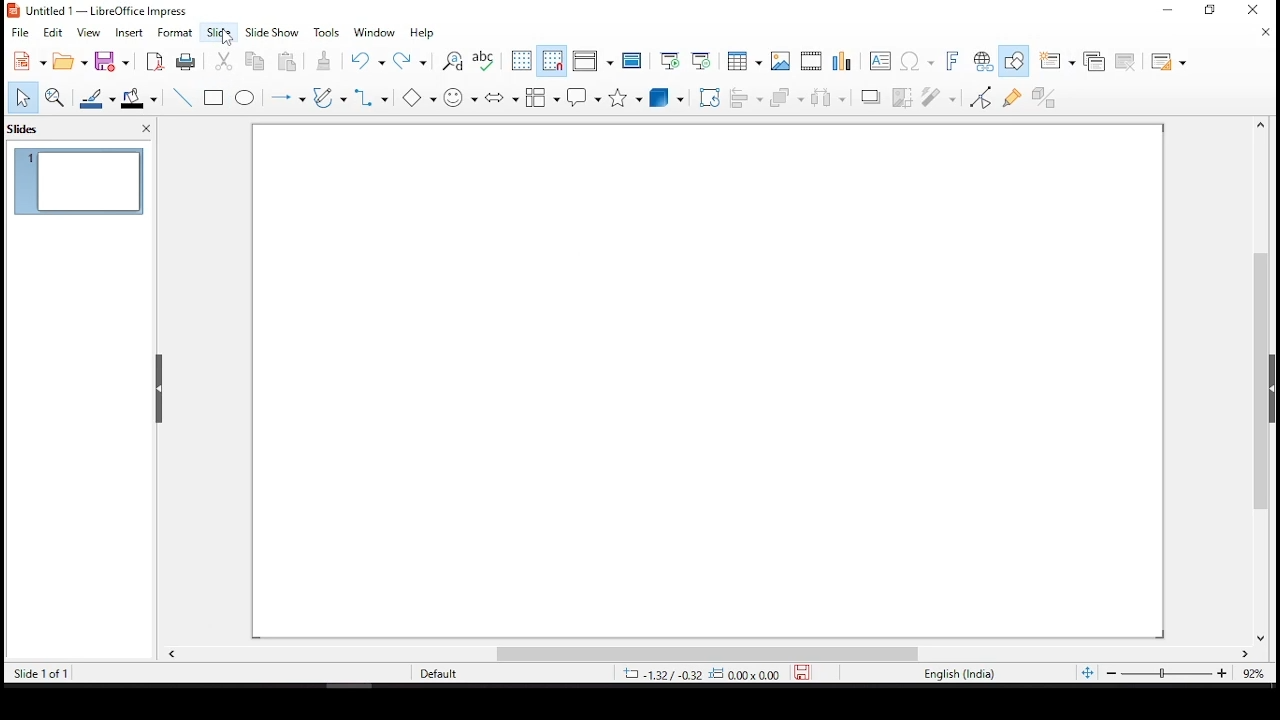 This screenshot has width=1280, height=720. What do you see at coordinates (842, 59) in the screenshot?
I see `charts` at bounding box center [842, 59].